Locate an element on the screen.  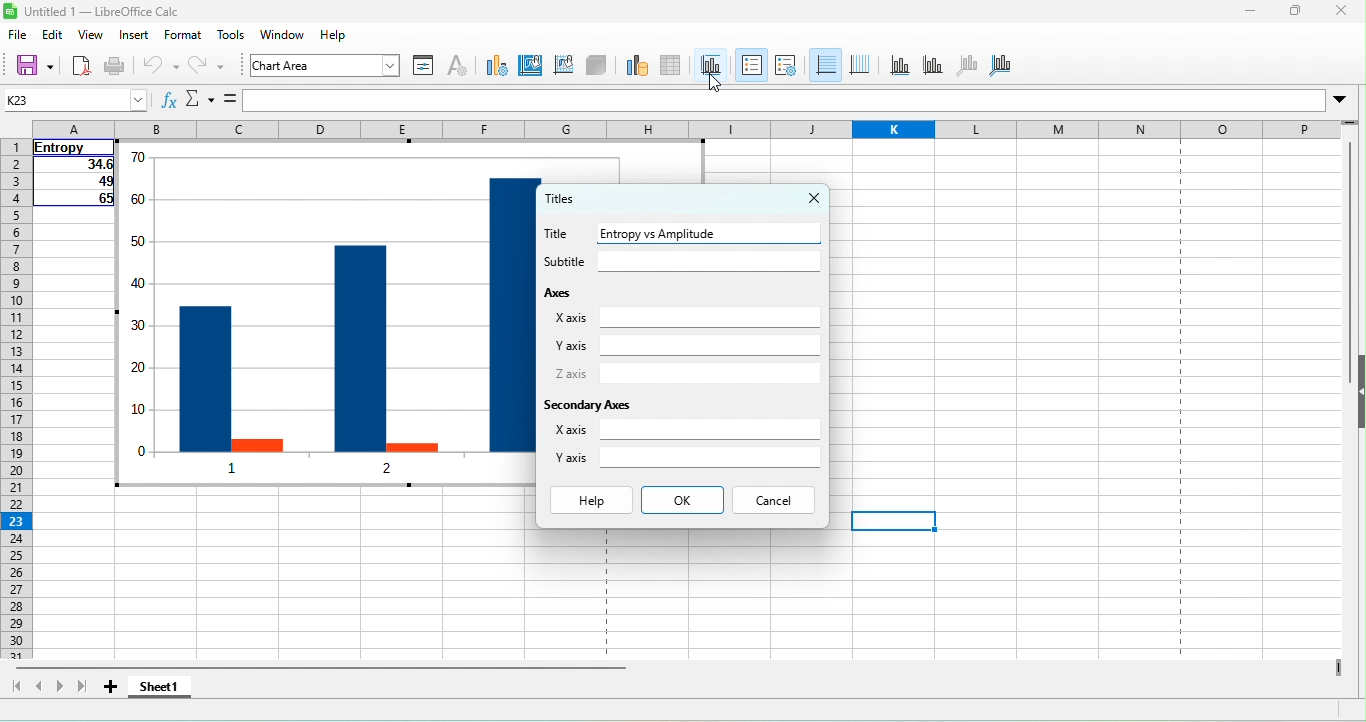
subtitle is located at coordinates (677, 262).